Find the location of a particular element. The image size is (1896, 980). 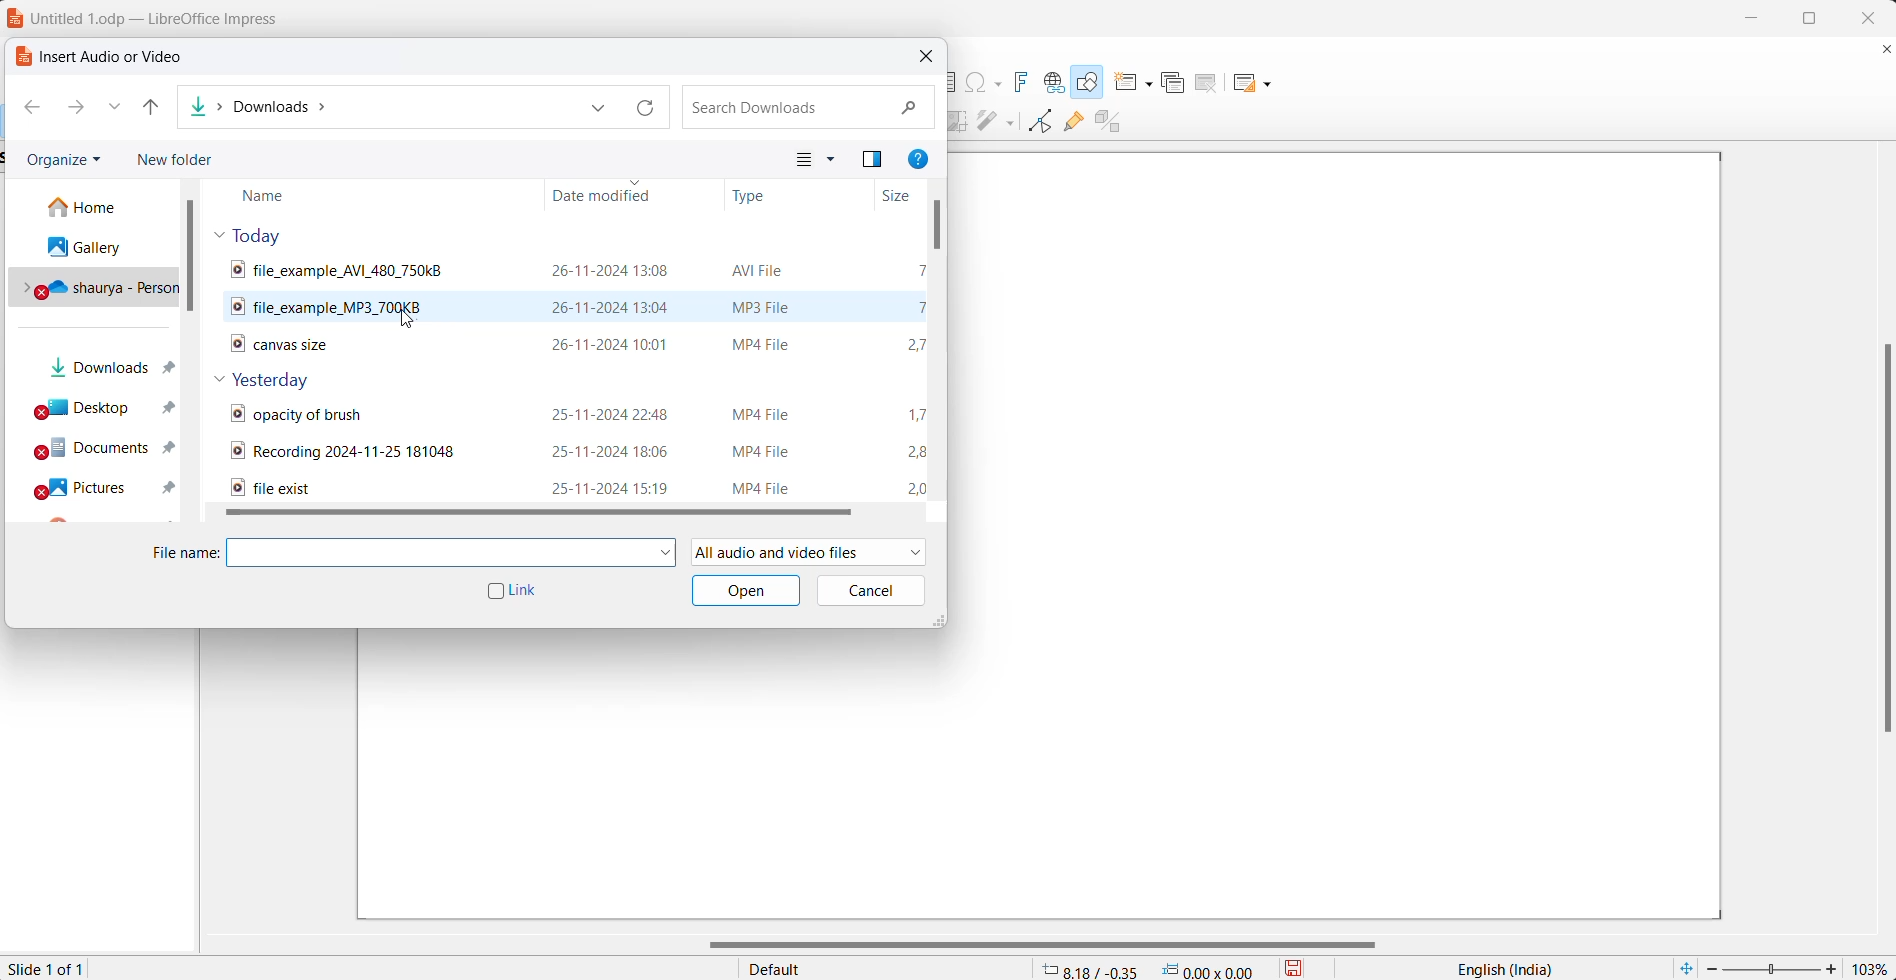

file name text box is located at coordinates (441, 553).